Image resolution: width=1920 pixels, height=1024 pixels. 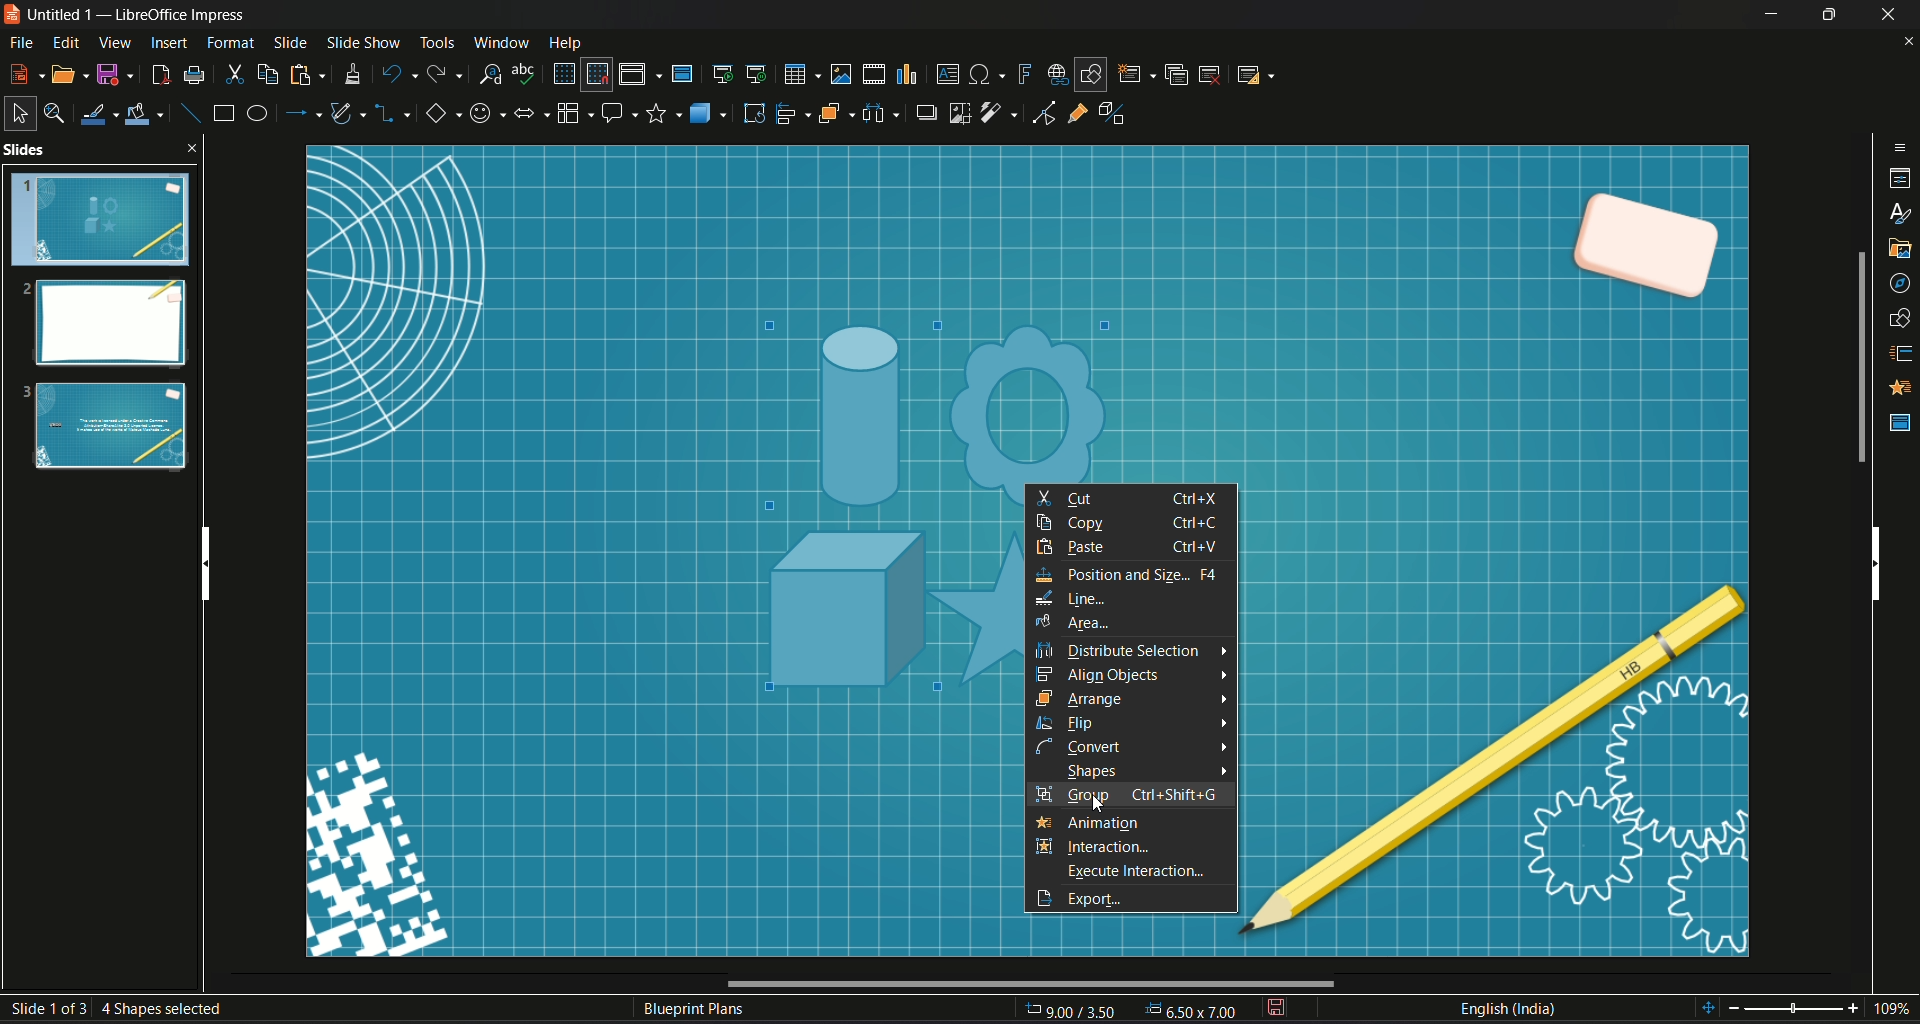 What do you see at coordinates (525, 73) in the screenshot?
I see `spelling` at bounding box center [525, 73].